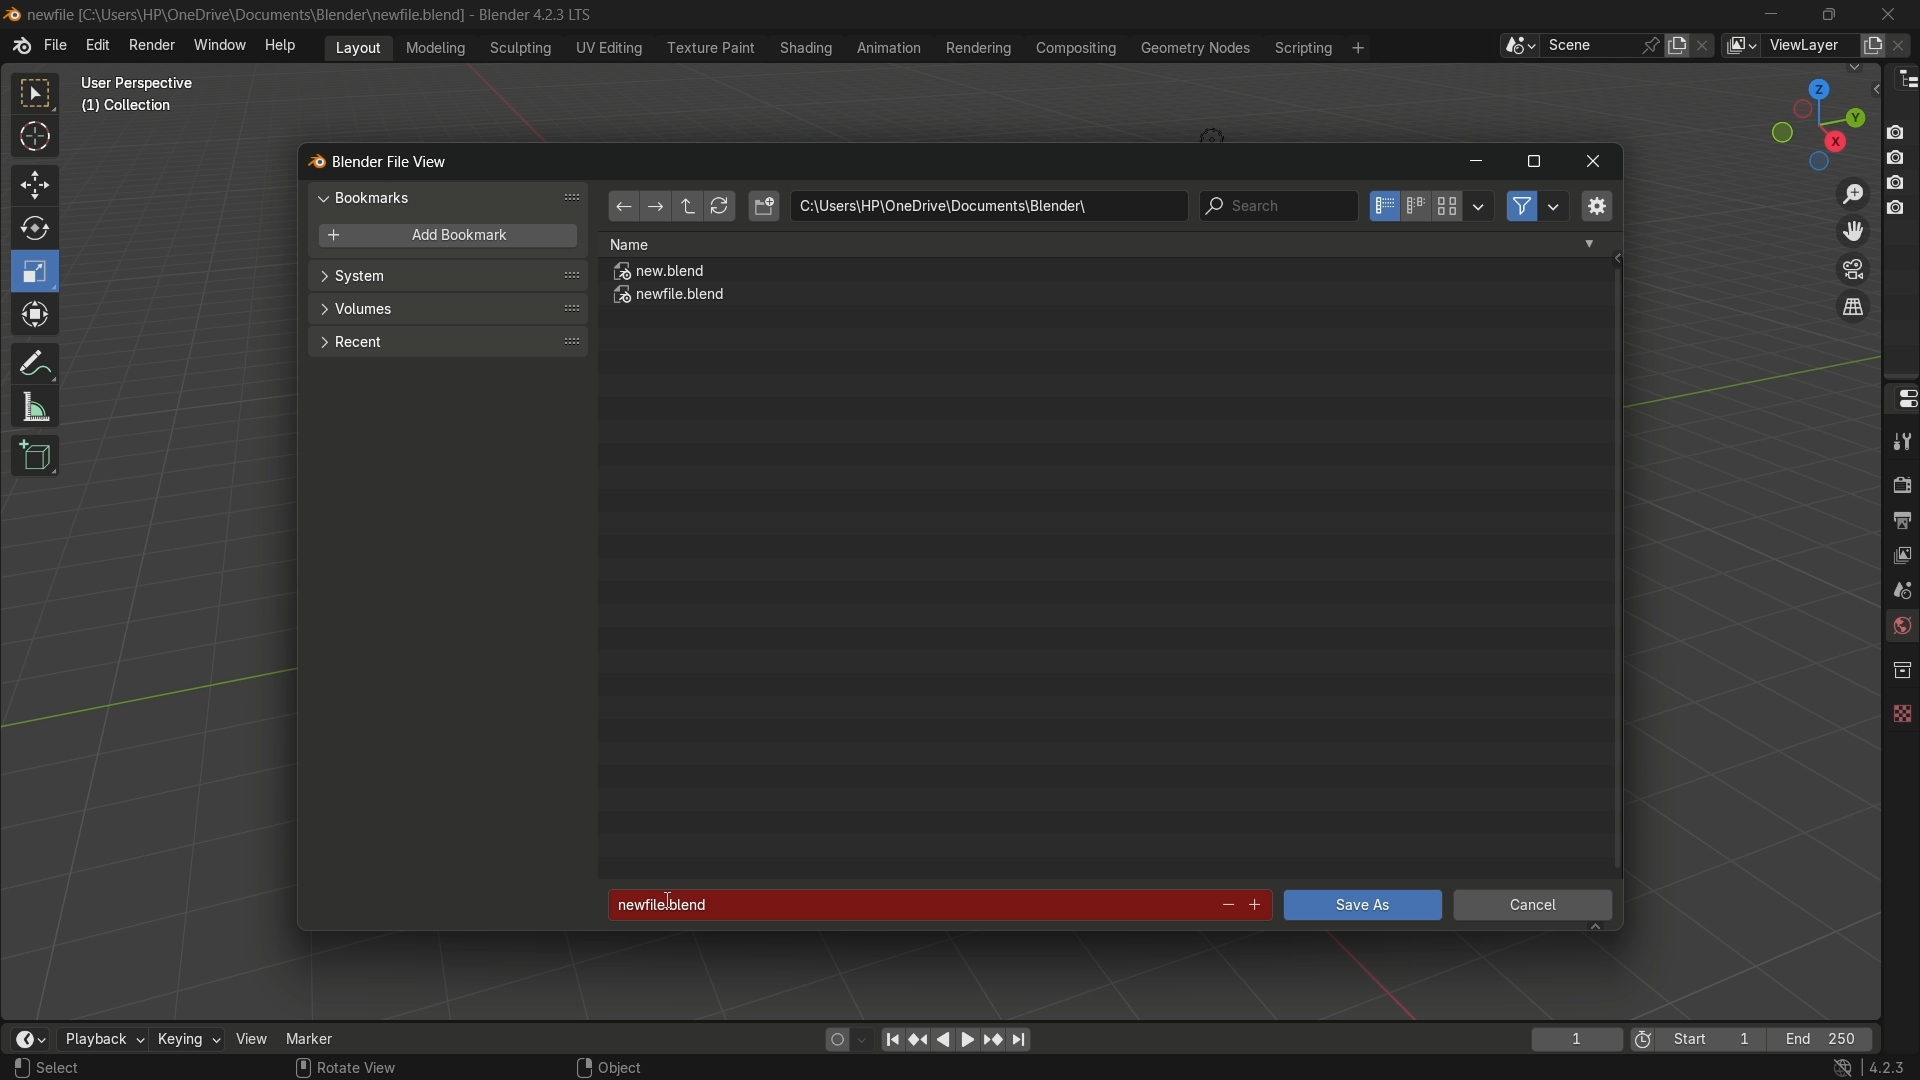 This screenshot has width=1920, height=1080. What do you see at coordinates (1740, 45) in the screenshot?
I see `view layer` at bounding box center [1740, 45].